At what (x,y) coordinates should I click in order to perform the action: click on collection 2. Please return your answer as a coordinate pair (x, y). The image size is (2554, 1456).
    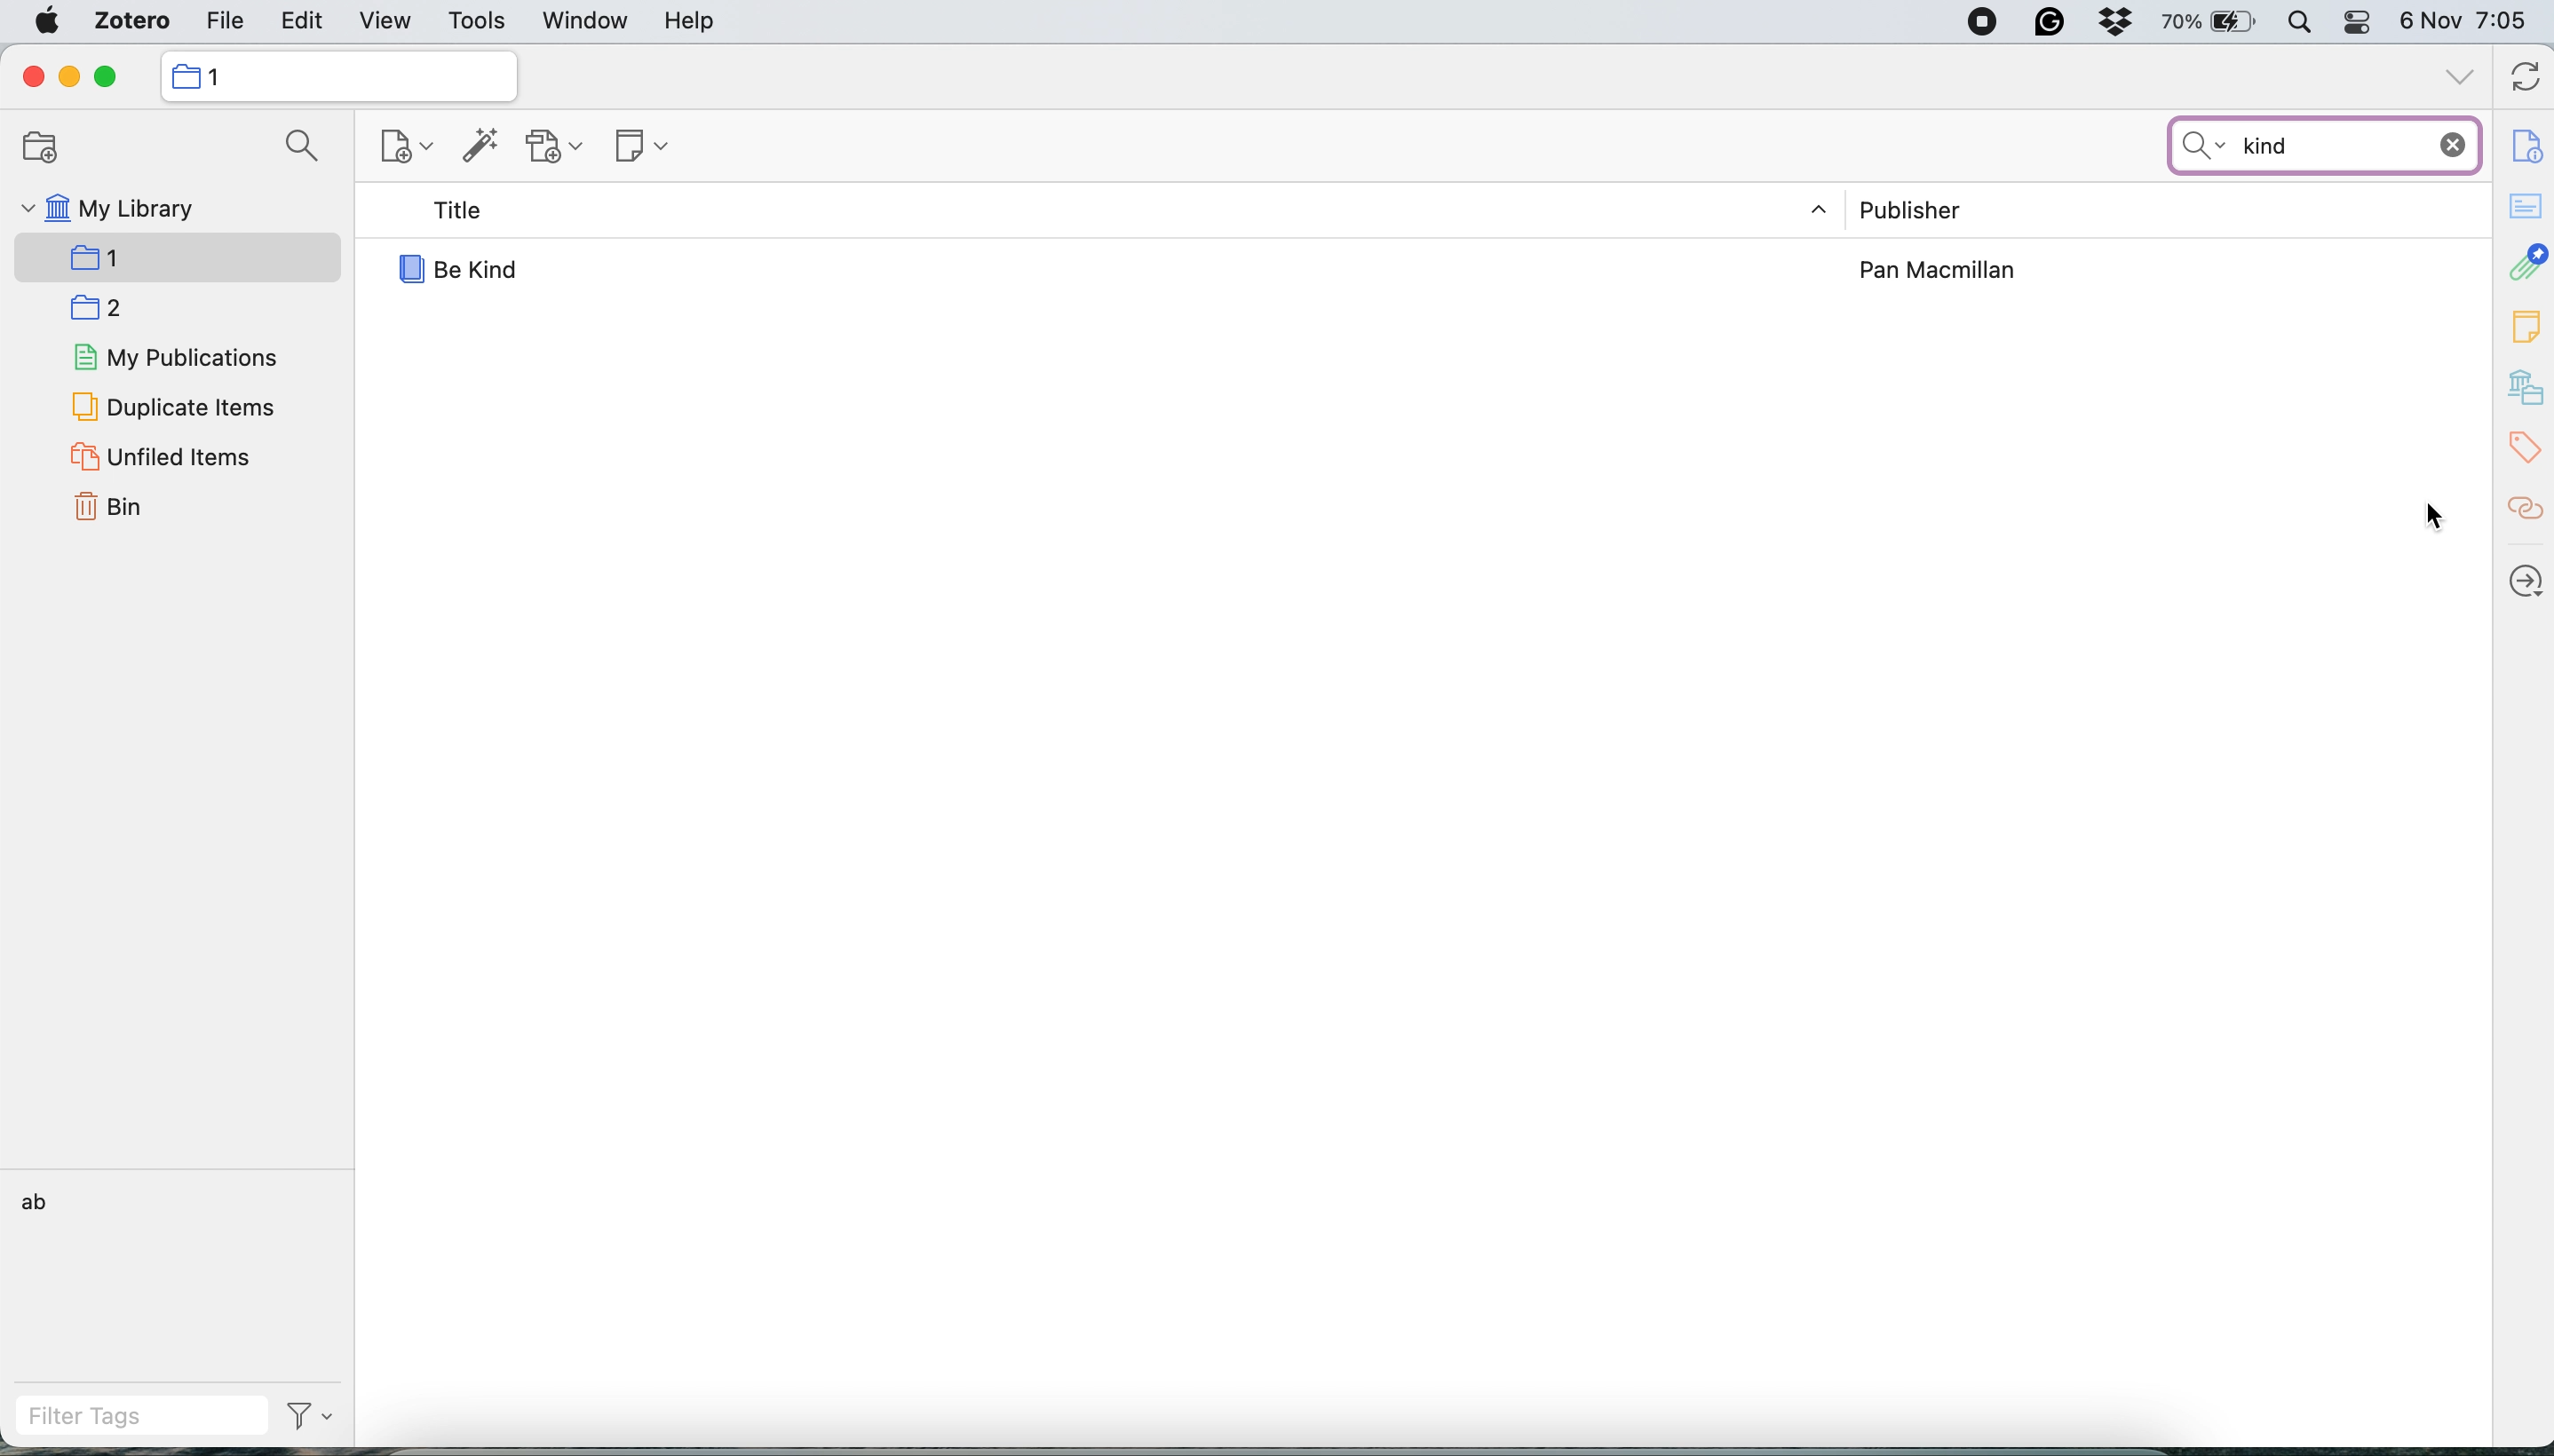
    Looking at the image, I should click on (106, 309).